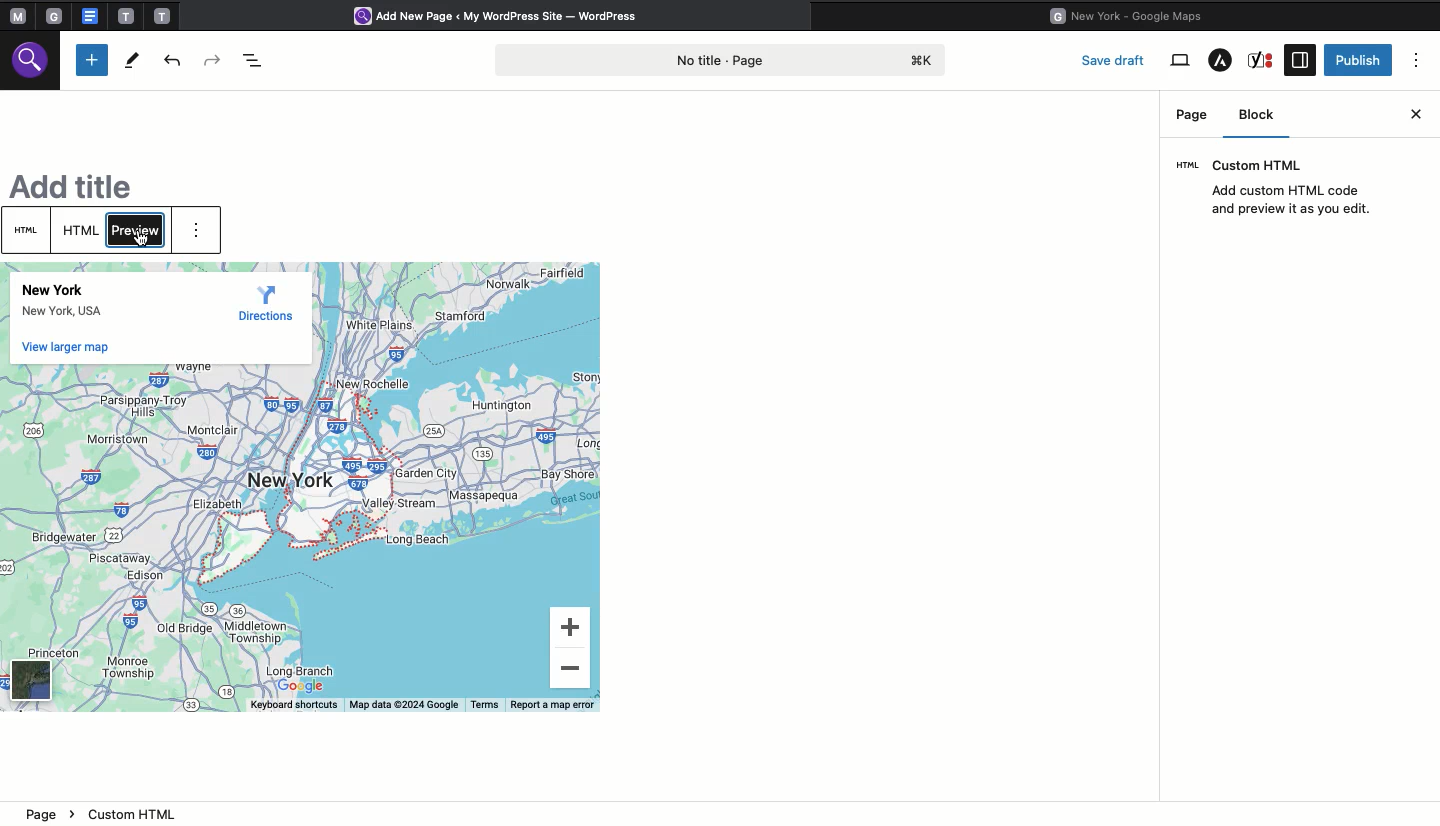  Describe the element at coordinates (1116, 59) in the screenshot. I see `Save draft` at that location.